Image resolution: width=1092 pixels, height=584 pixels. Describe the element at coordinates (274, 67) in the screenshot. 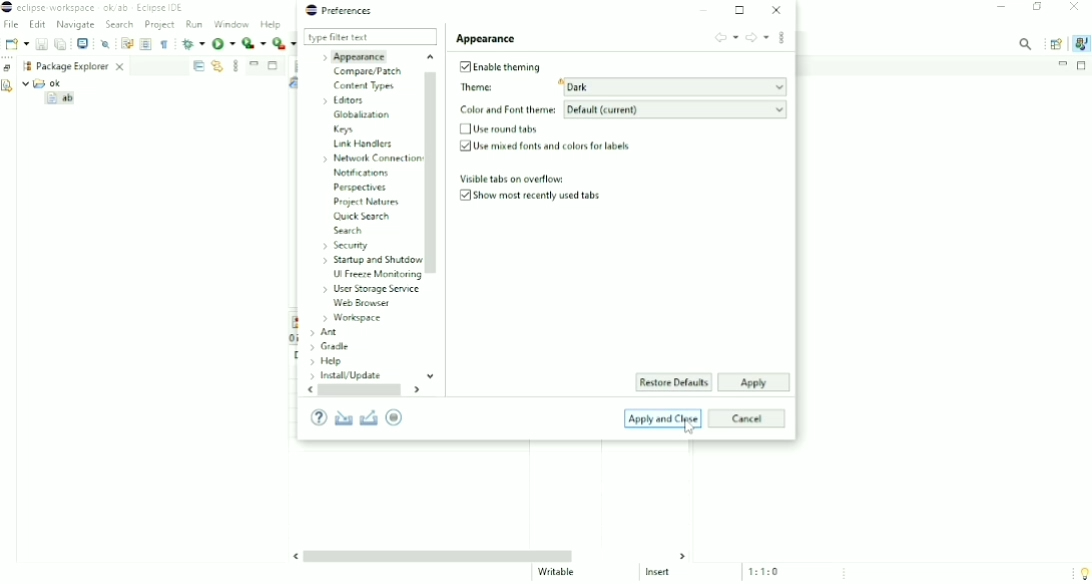

I see `Maximize` at that location.